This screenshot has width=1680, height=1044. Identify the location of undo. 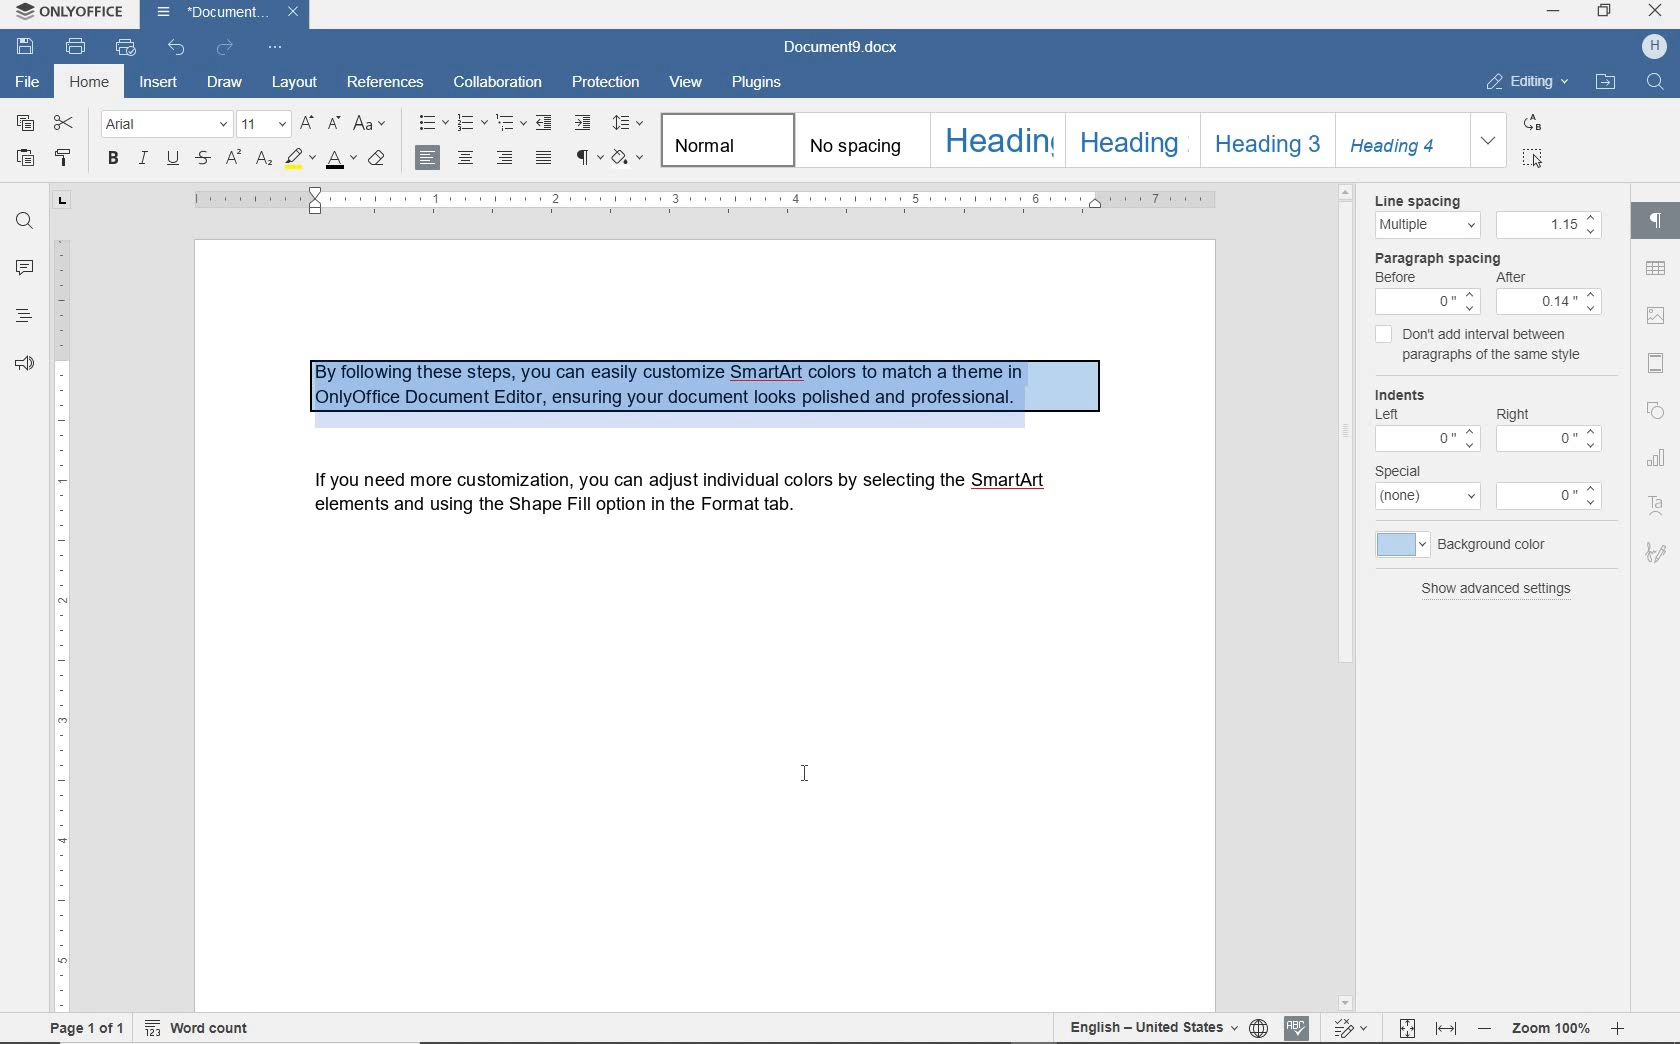
(176, 50).